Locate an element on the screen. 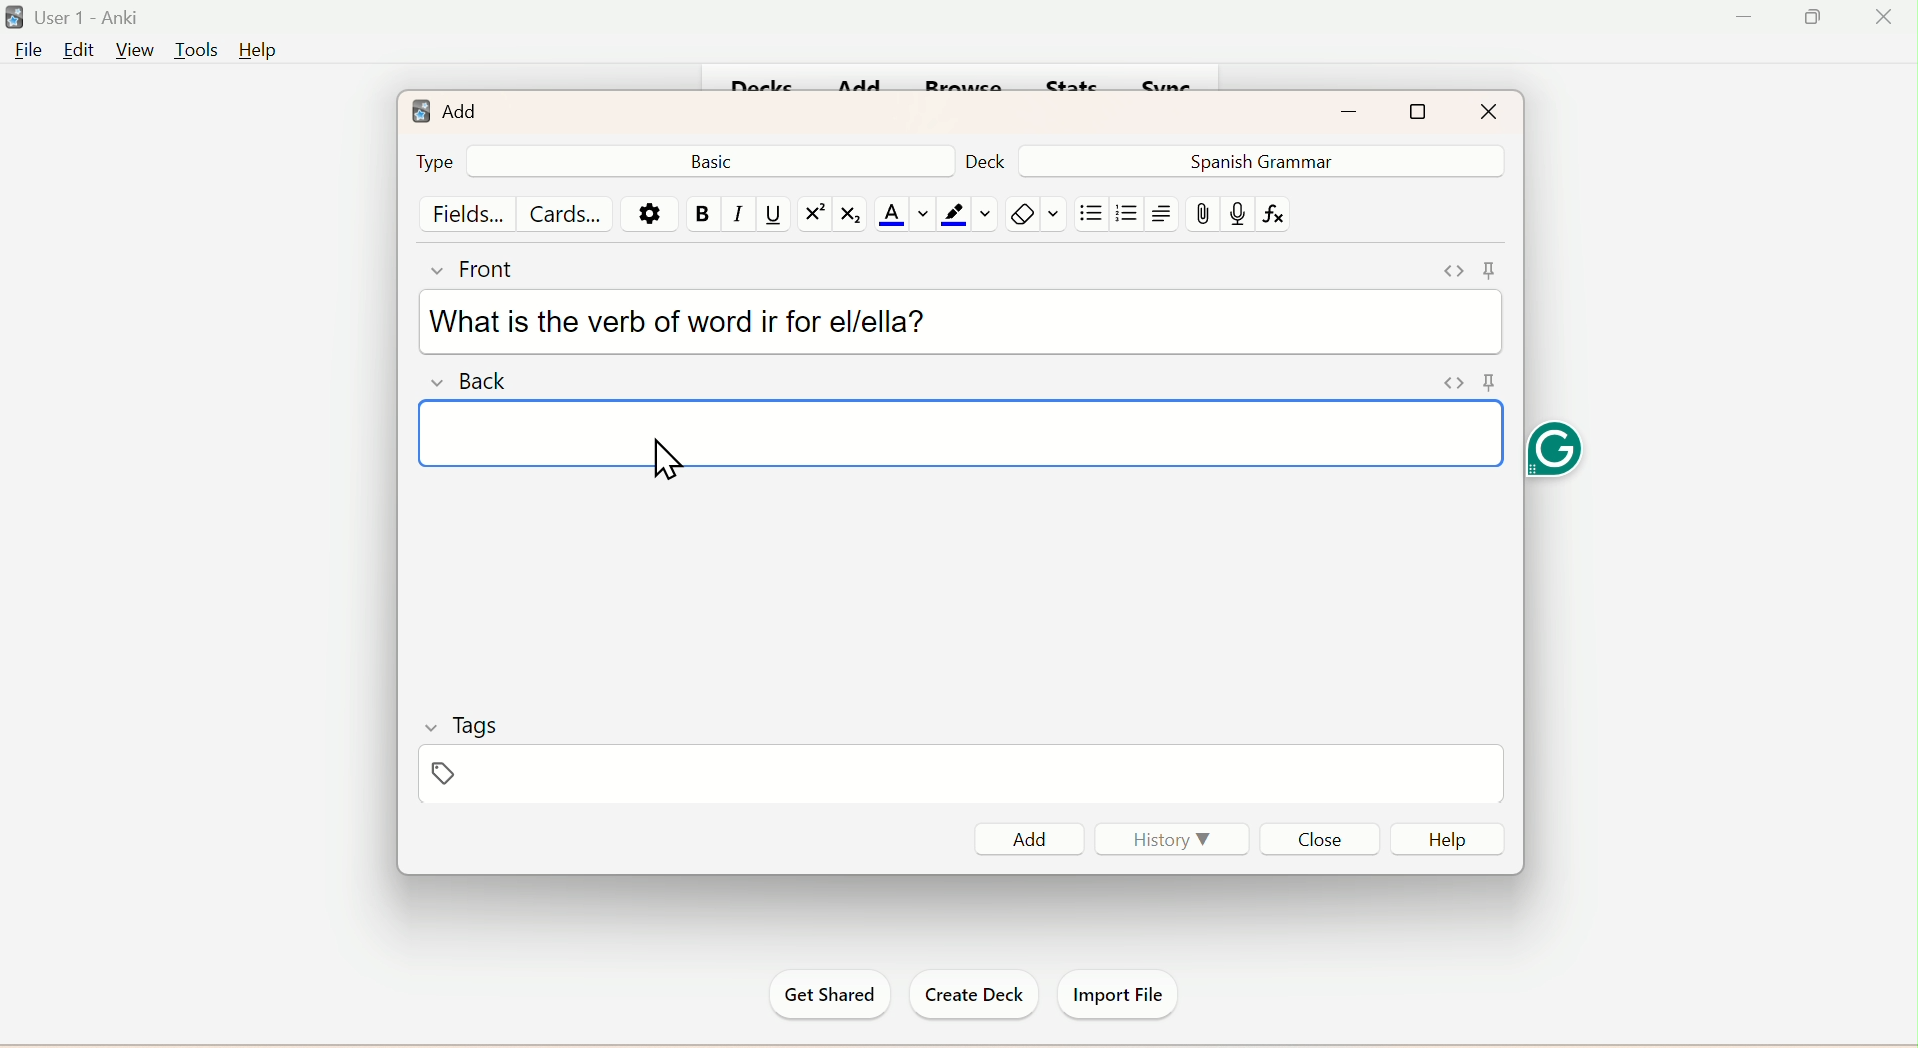  Basic is located at coordinates (716, 160).